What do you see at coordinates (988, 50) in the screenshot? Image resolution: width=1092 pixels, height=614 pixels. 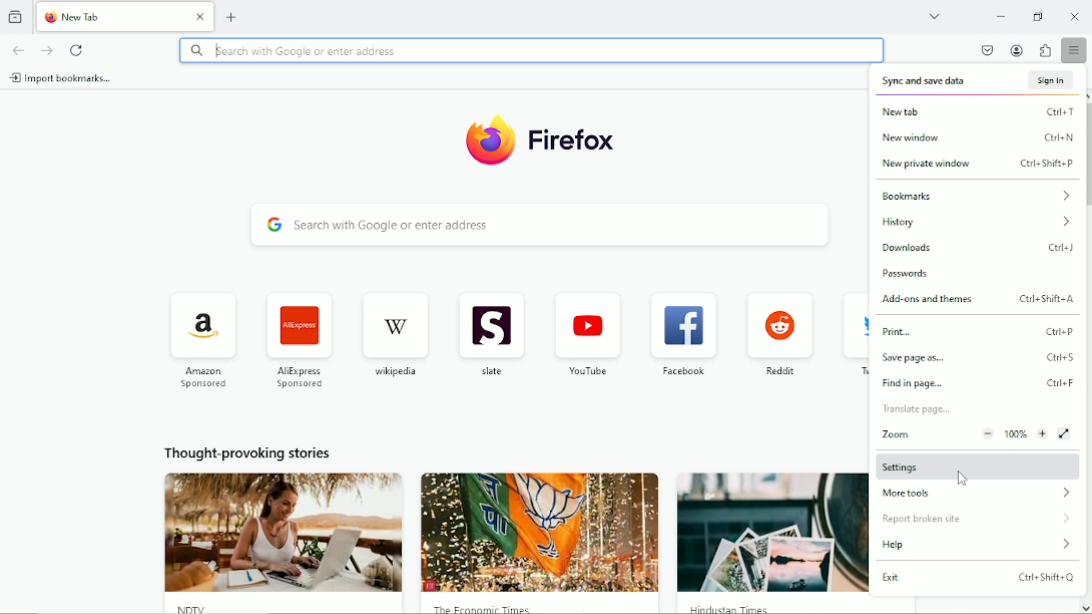 I see `save to pocket` at bounding box center [988, 50].